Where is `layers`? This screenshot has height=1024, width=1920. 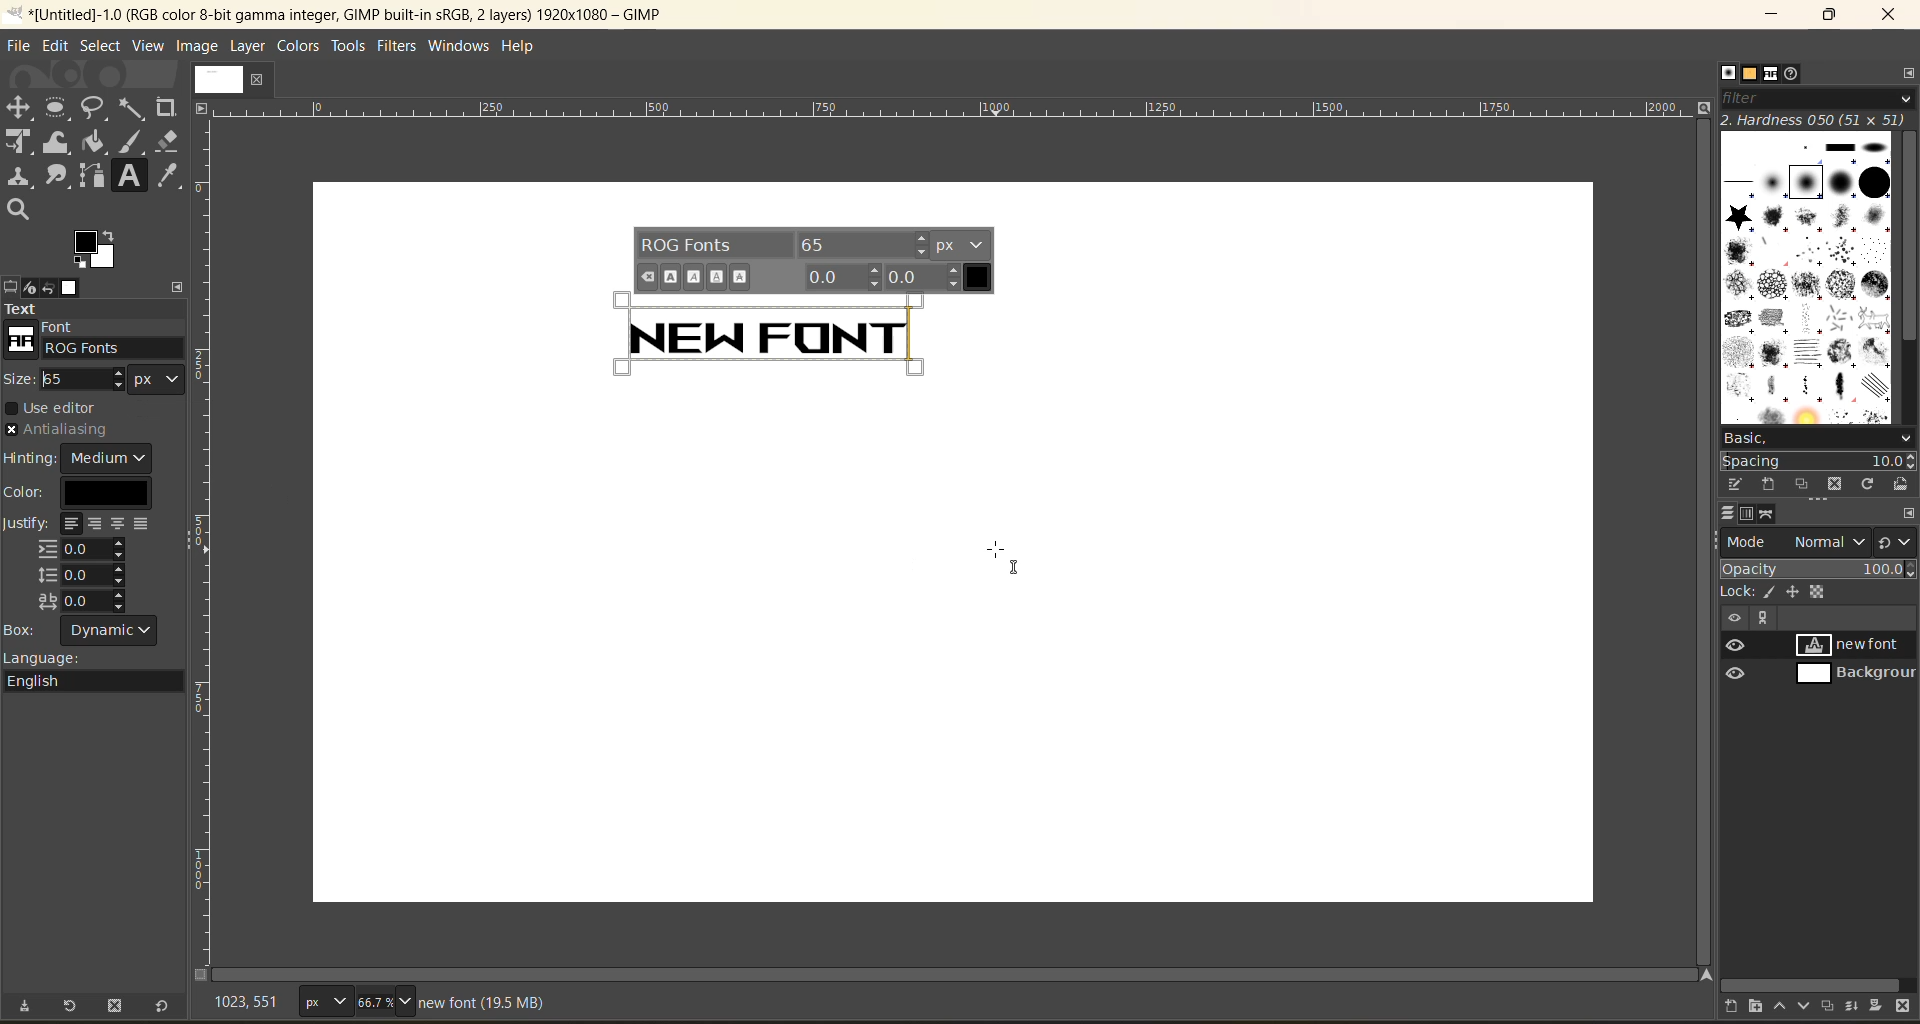 layers is located at coordinates (1728, 514).